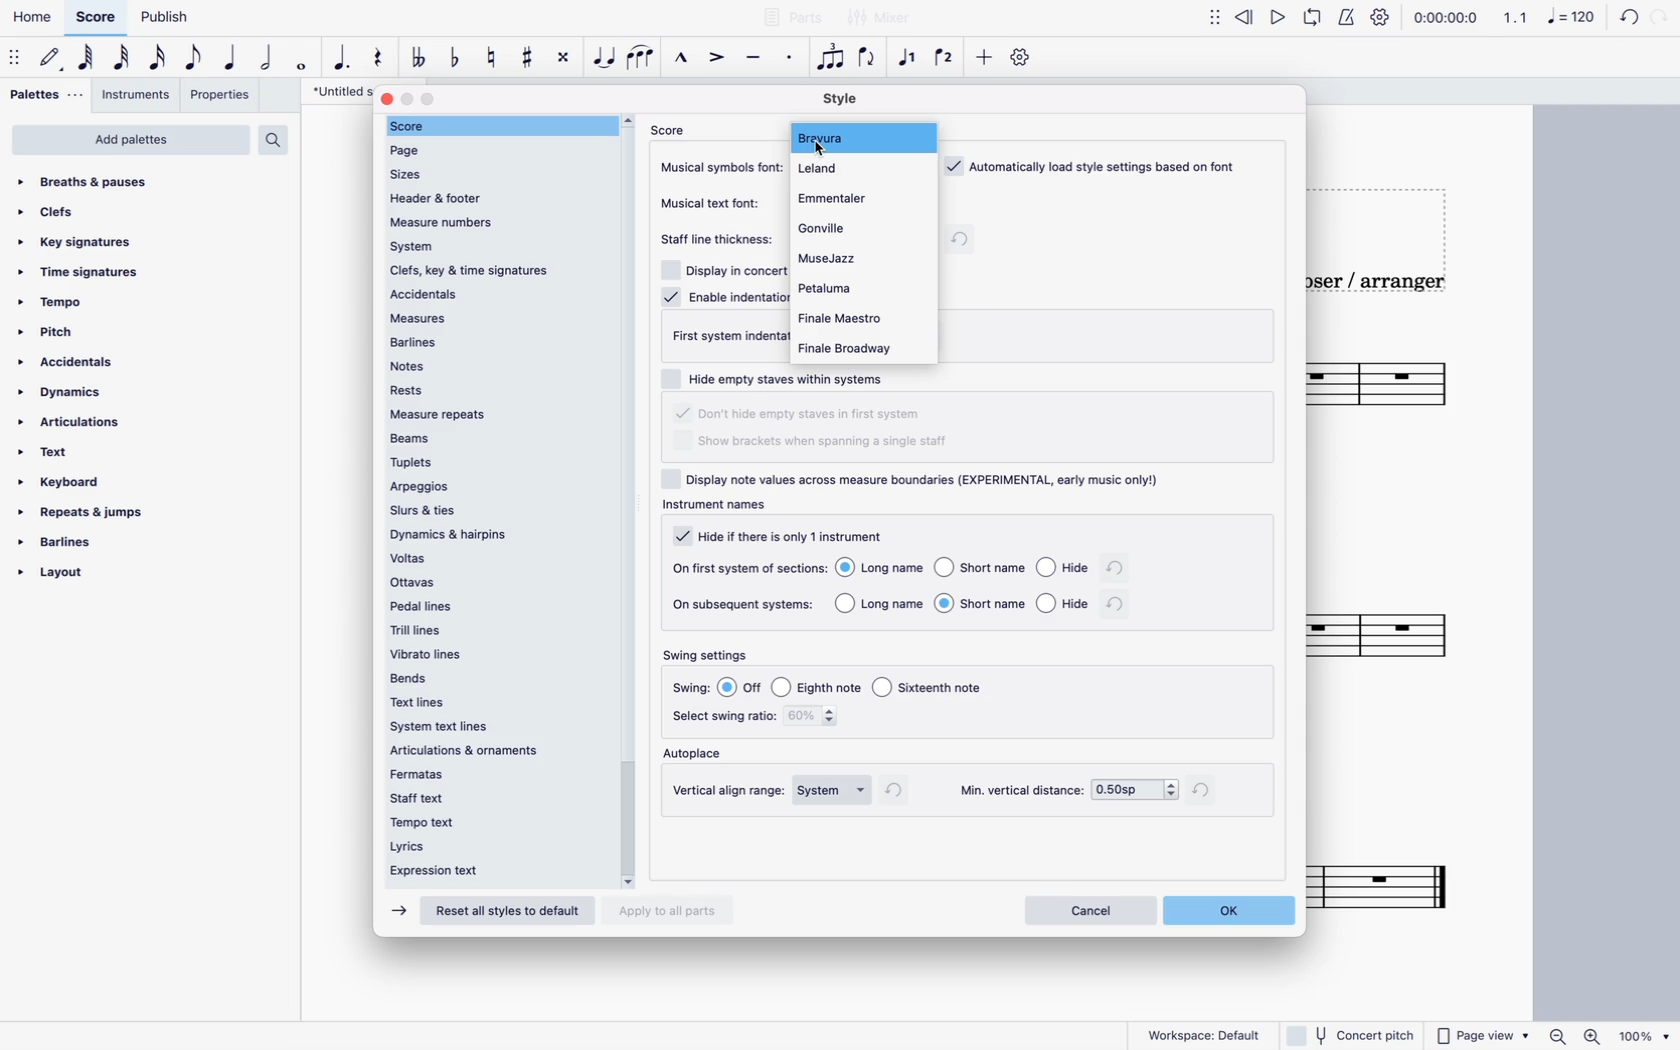 The width and height of the screenshot is (1680, 1050). Describe the element at coordinates (782, 377) in the screenshot. I see `hide empty staves within systems` at that location.